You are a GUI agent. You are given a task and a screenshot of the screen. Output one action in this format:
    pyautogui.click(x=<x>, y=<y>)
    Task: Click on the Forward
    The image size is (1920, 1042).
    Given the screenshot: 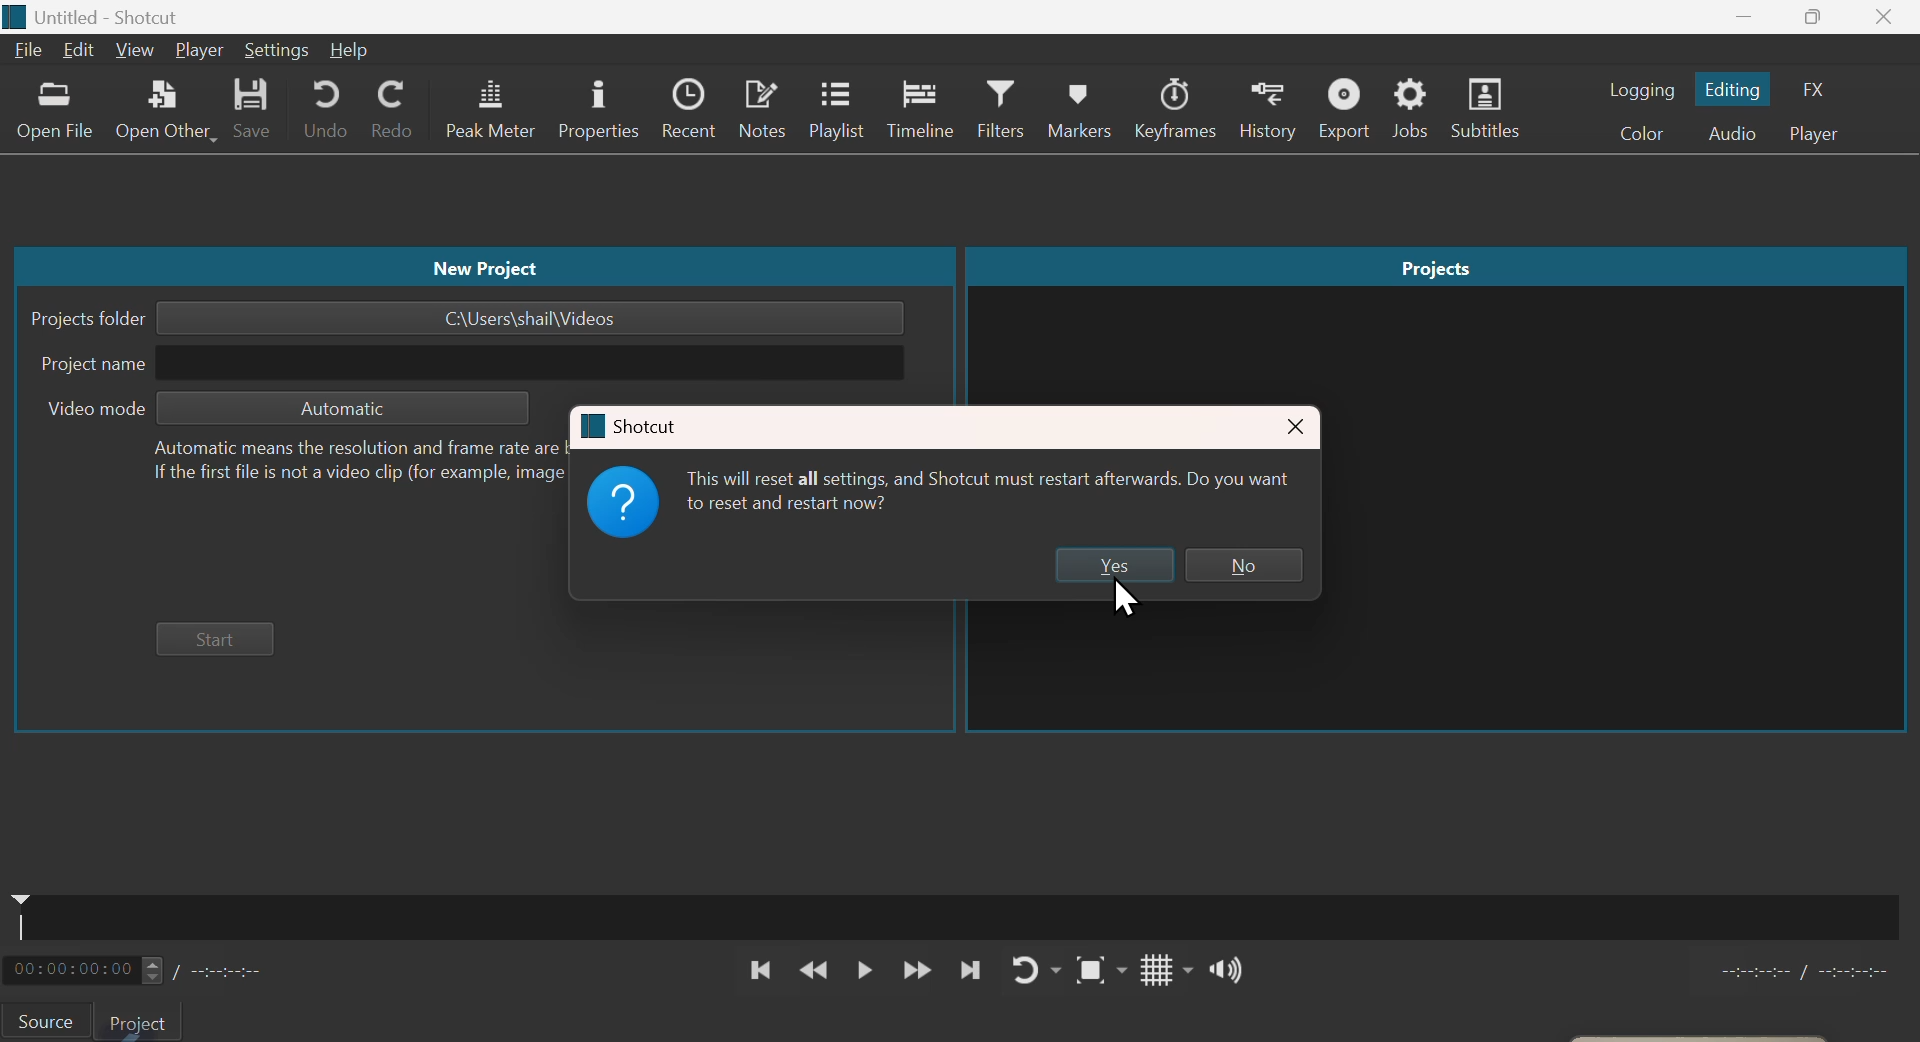 What is the action you would take?
    pyautogui.click(x=916, y=971)
    